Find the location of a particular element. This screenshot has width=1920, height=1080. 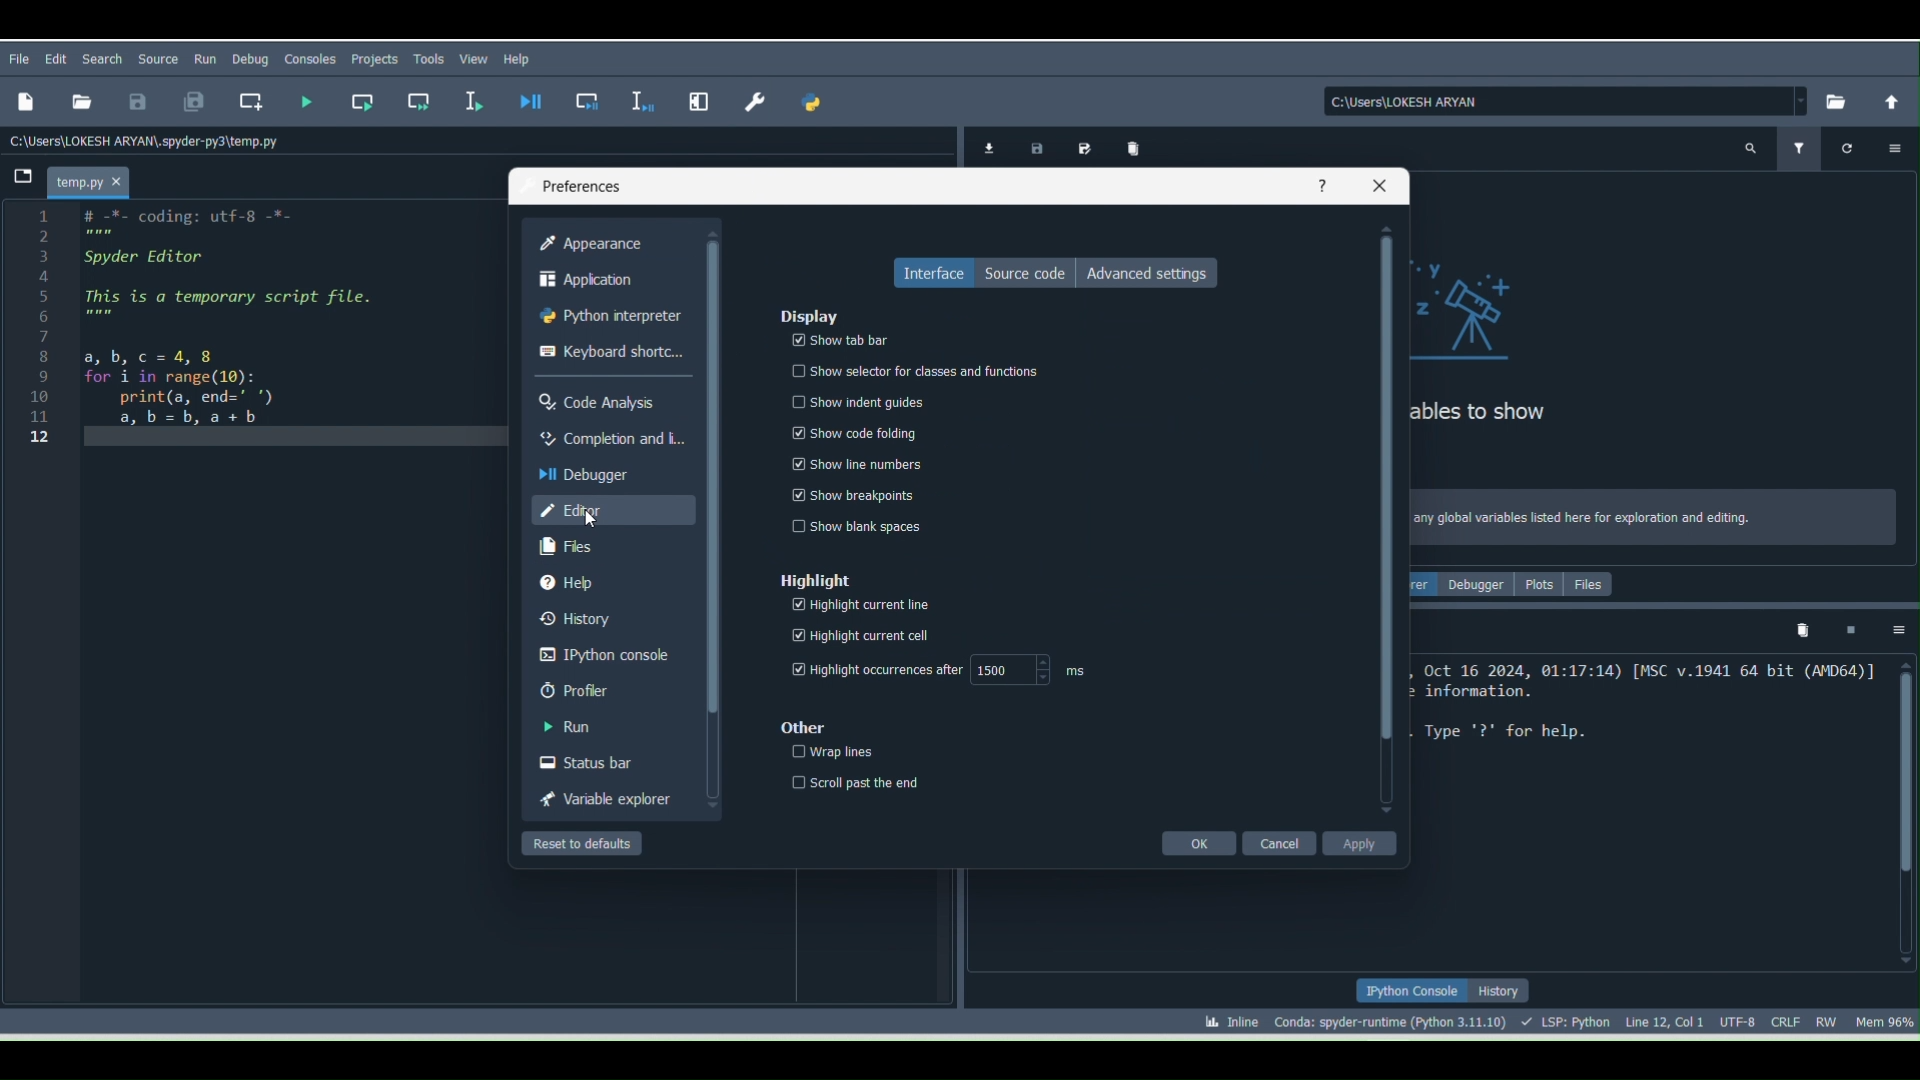

Open file (Ctrl + O) is located at coordinates (78, 99).